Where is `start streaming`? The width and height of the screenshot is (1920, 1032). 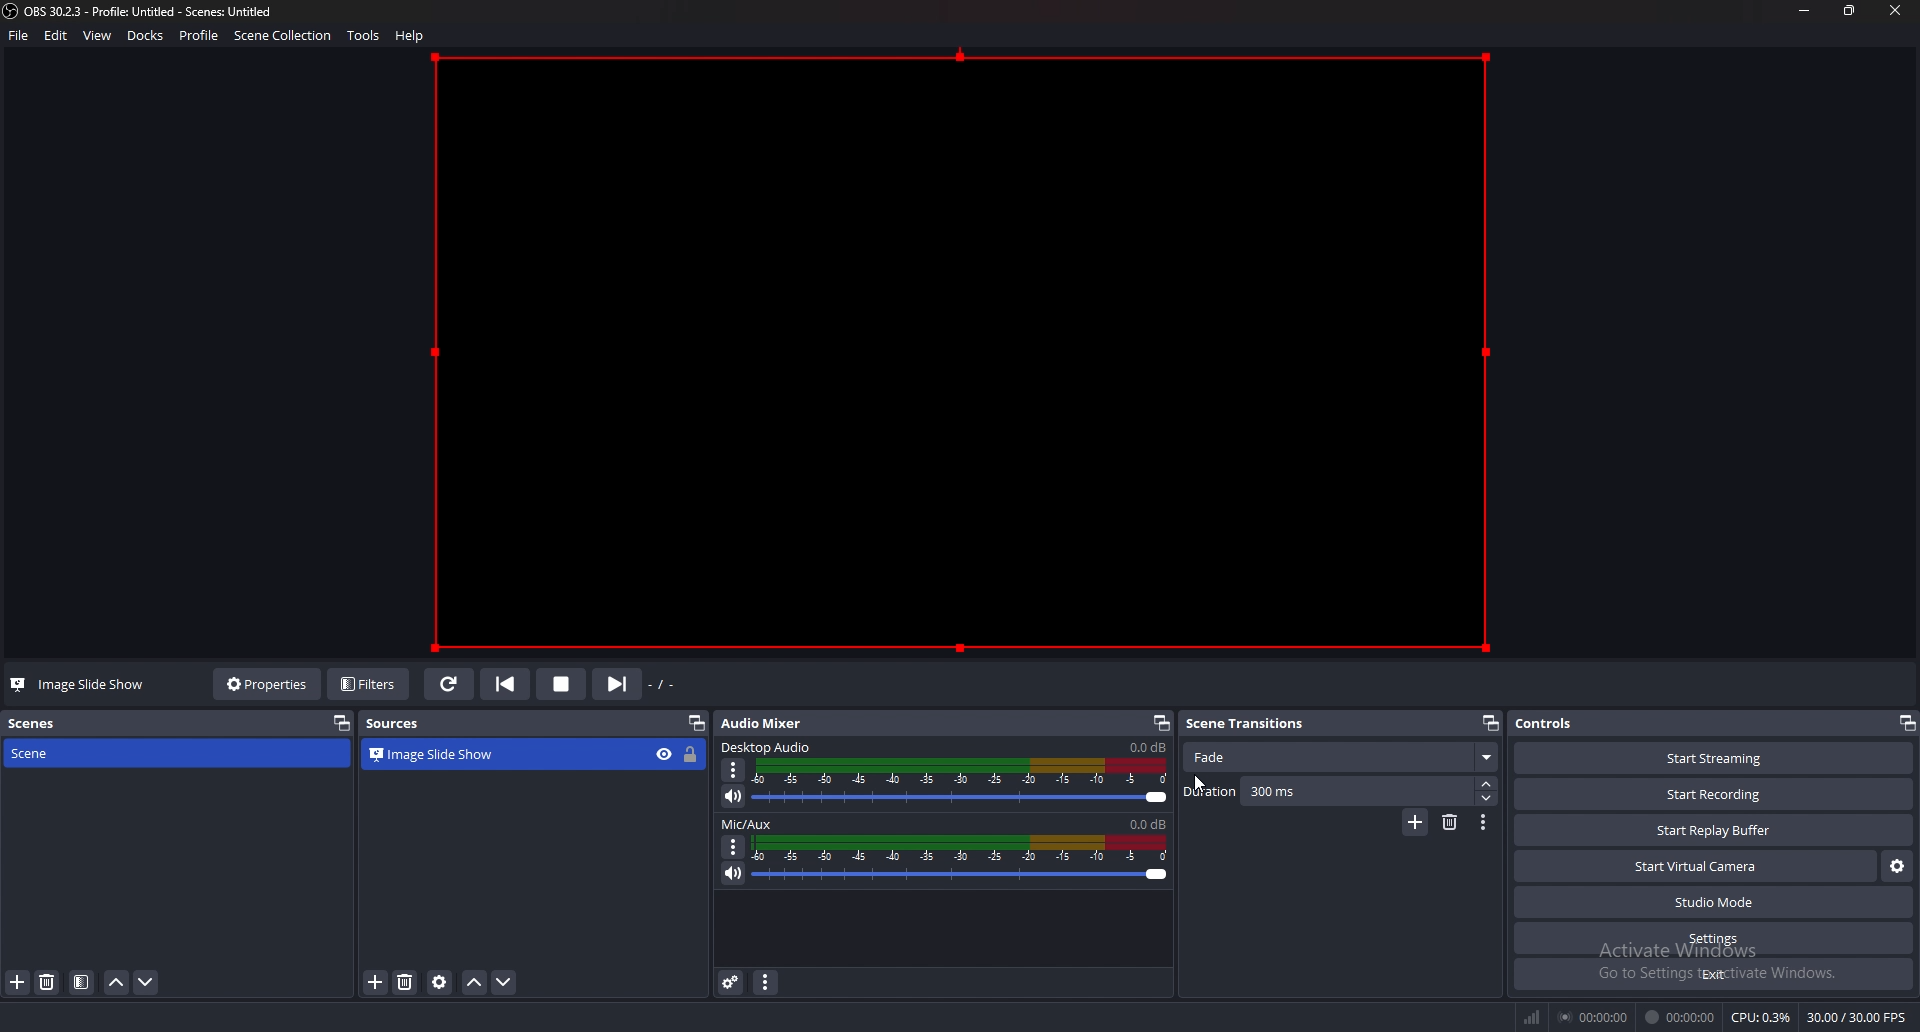
start streaming is located at coordinates (1716, 761).